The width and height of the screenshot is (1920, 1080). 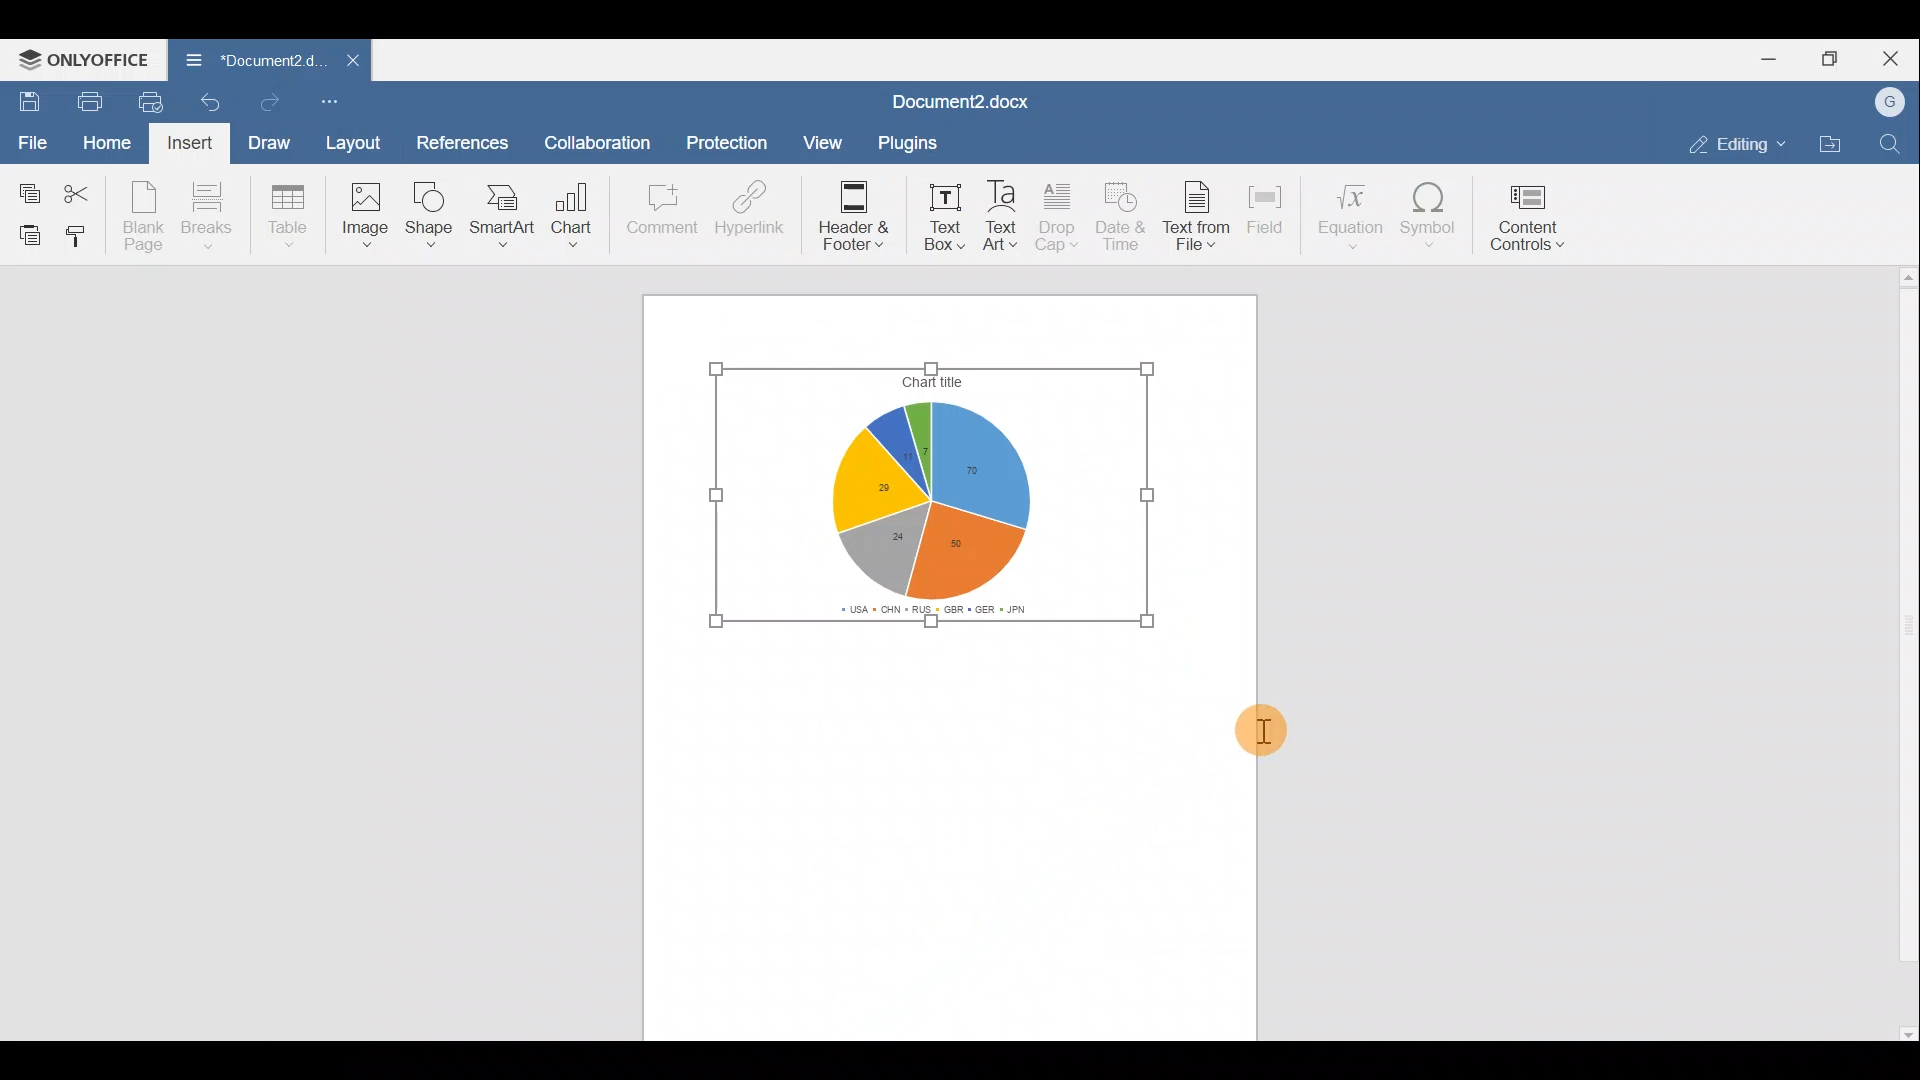 I want to click on Editing mode, so click(x=1735, y=140).